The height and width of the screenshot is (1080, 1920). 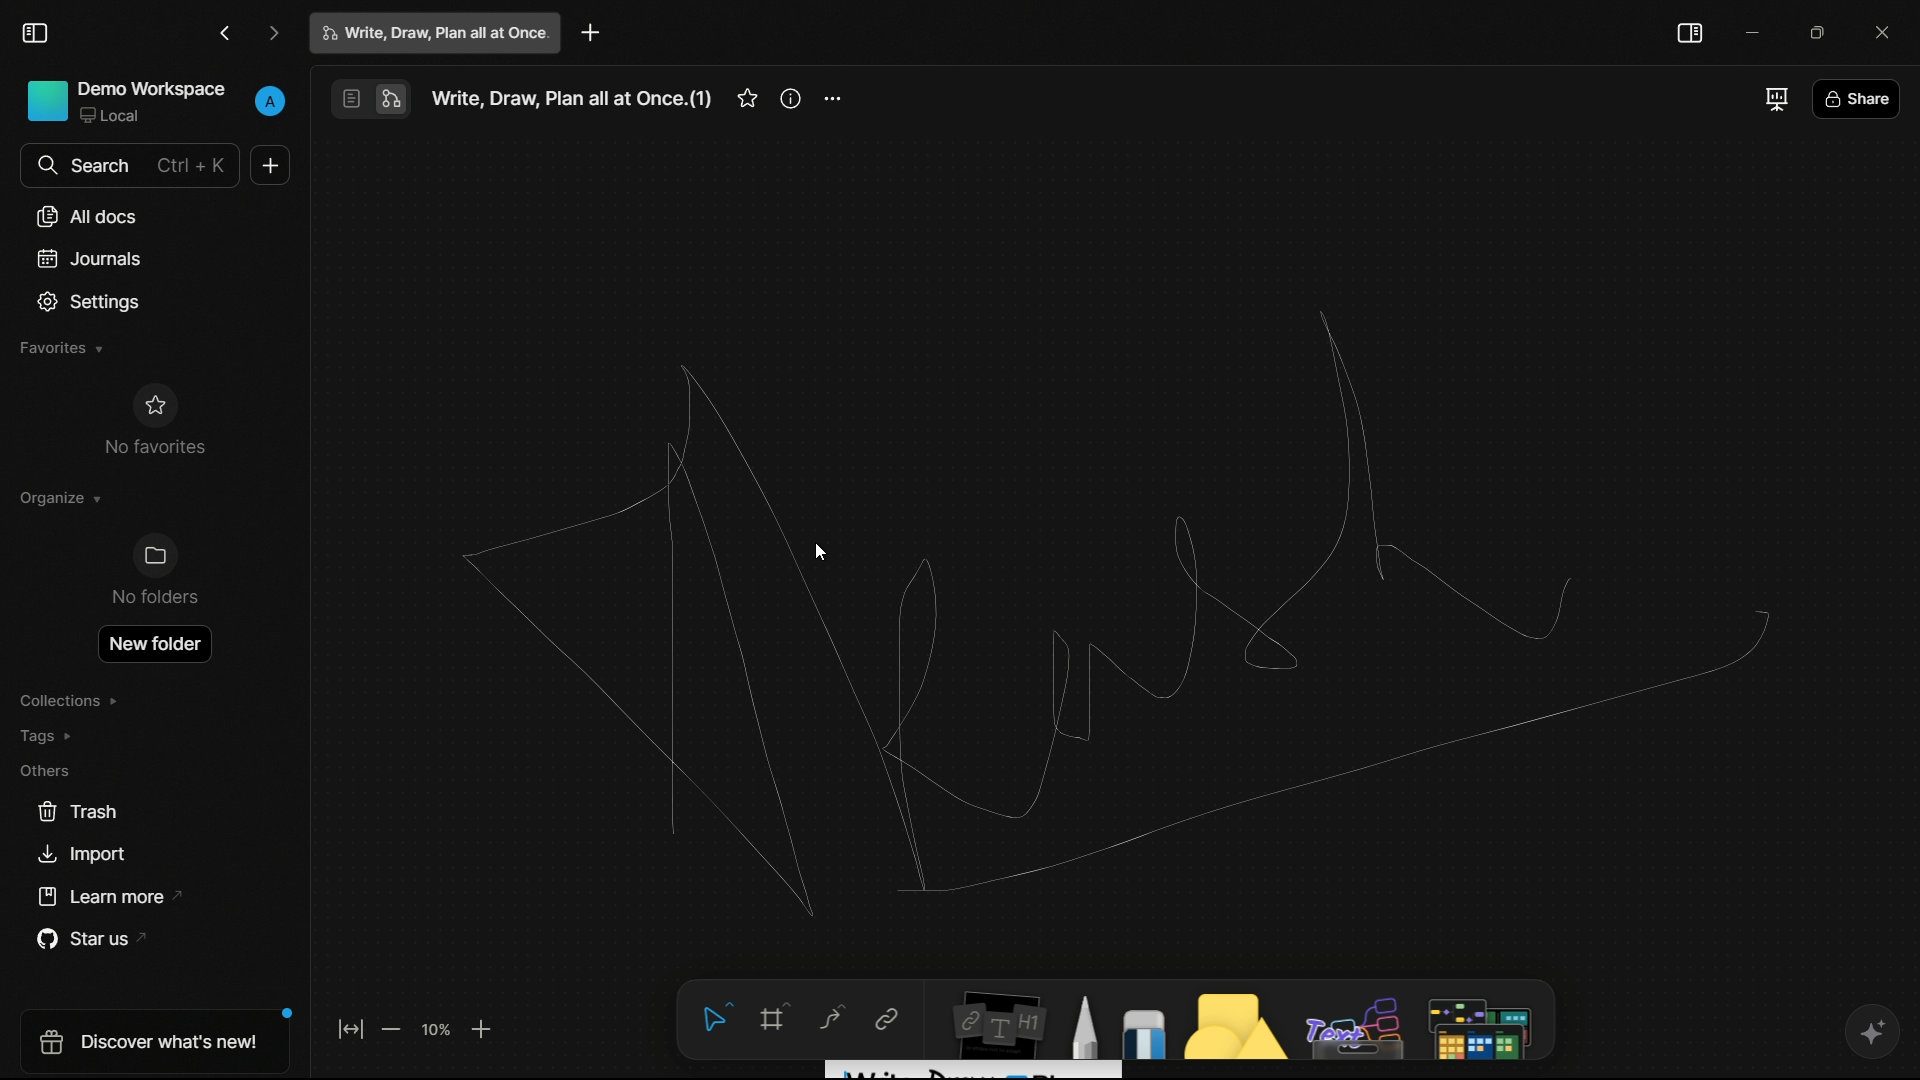 What do you see at coordinates (152, 645) in the screenshot?
I see `open new folder` at bounding box center [152, 645].